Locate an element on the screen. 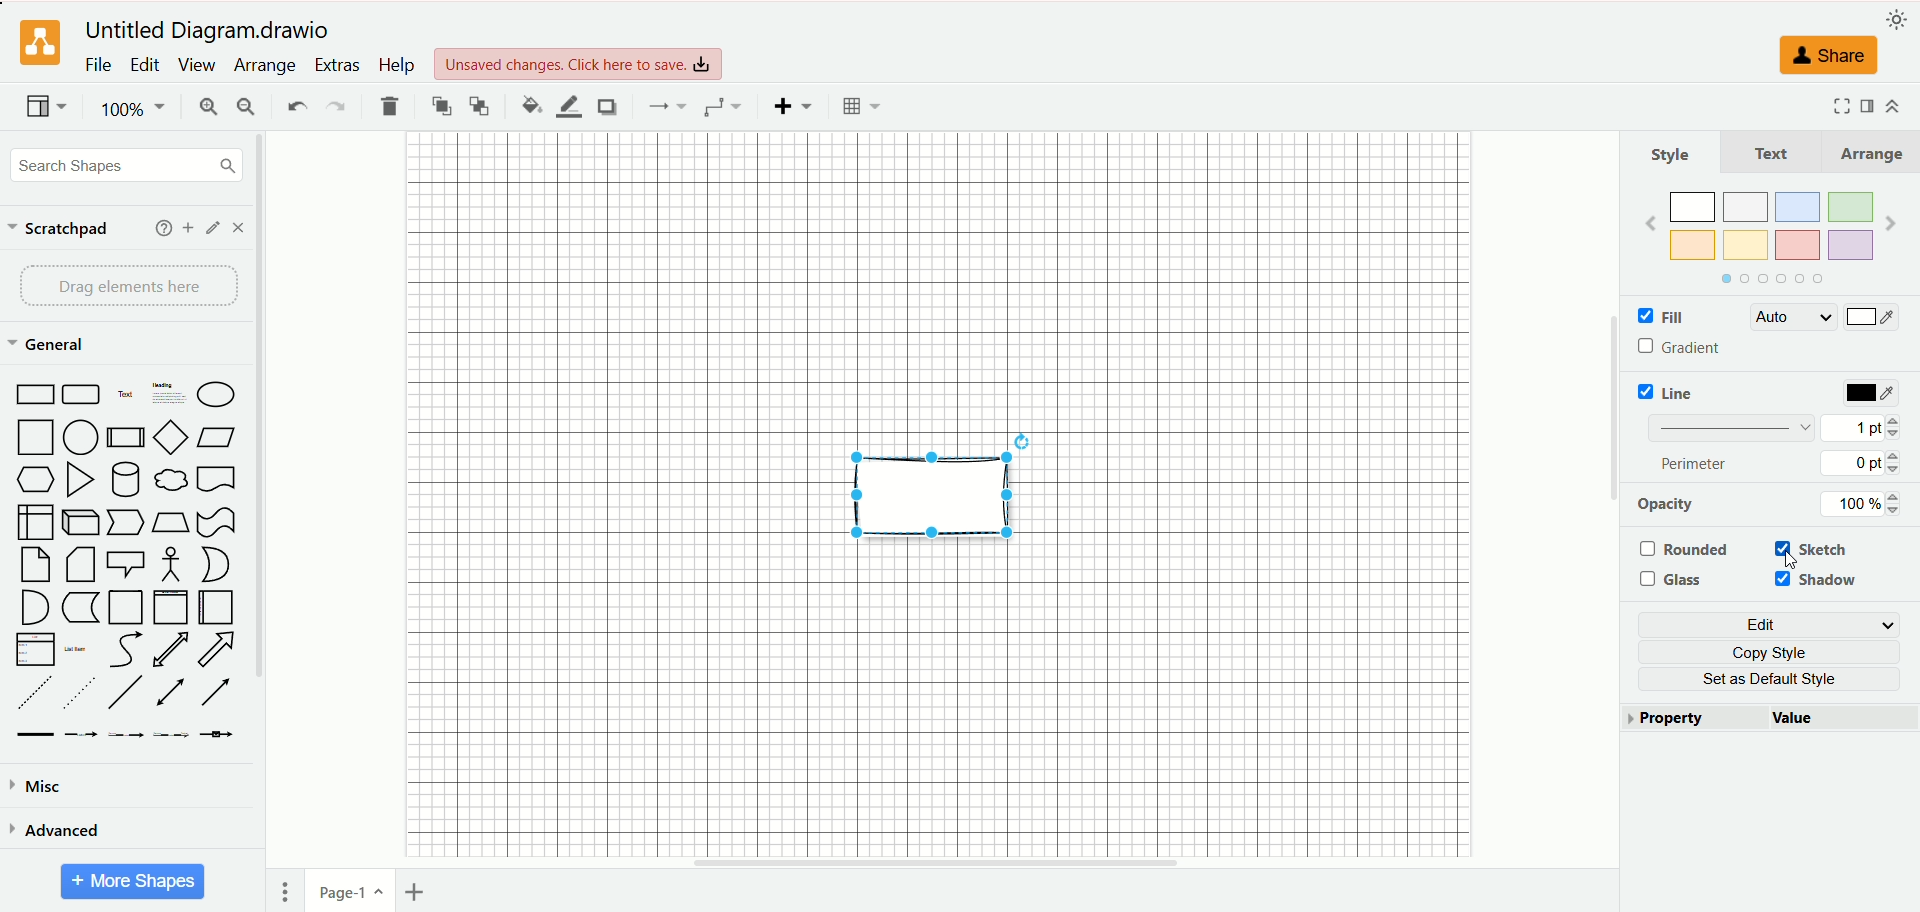 The height and width of the screenshot is (912, 1920). line color is located at coordinates (568, 107).